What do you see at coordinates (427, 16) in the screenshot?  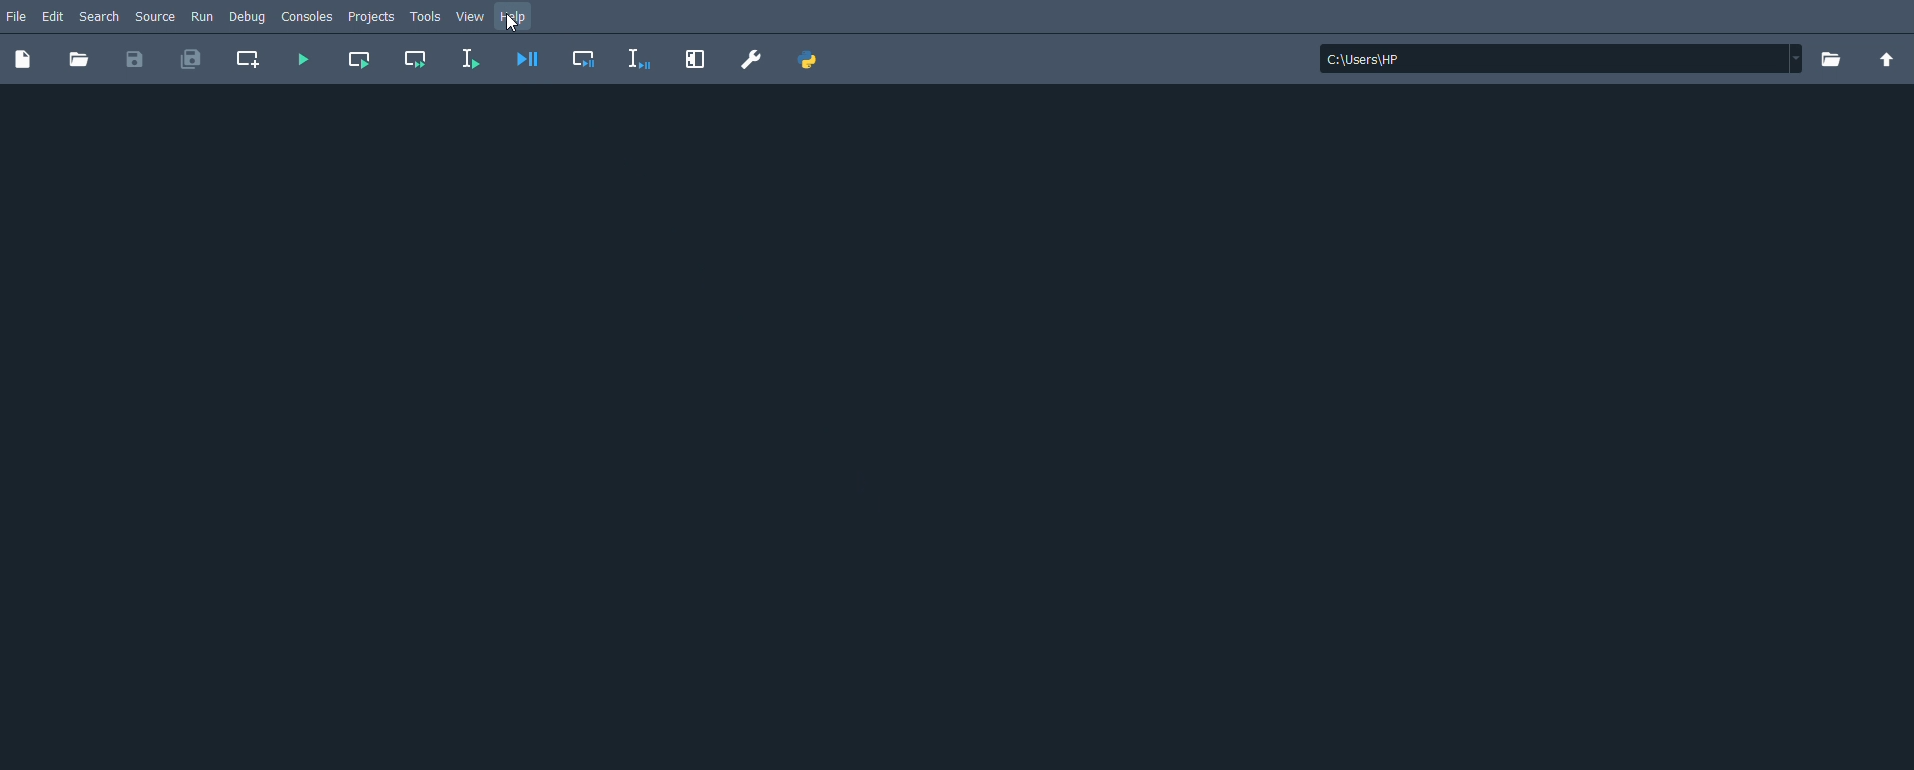 I see `Tools` at bounding box center [427, 16].